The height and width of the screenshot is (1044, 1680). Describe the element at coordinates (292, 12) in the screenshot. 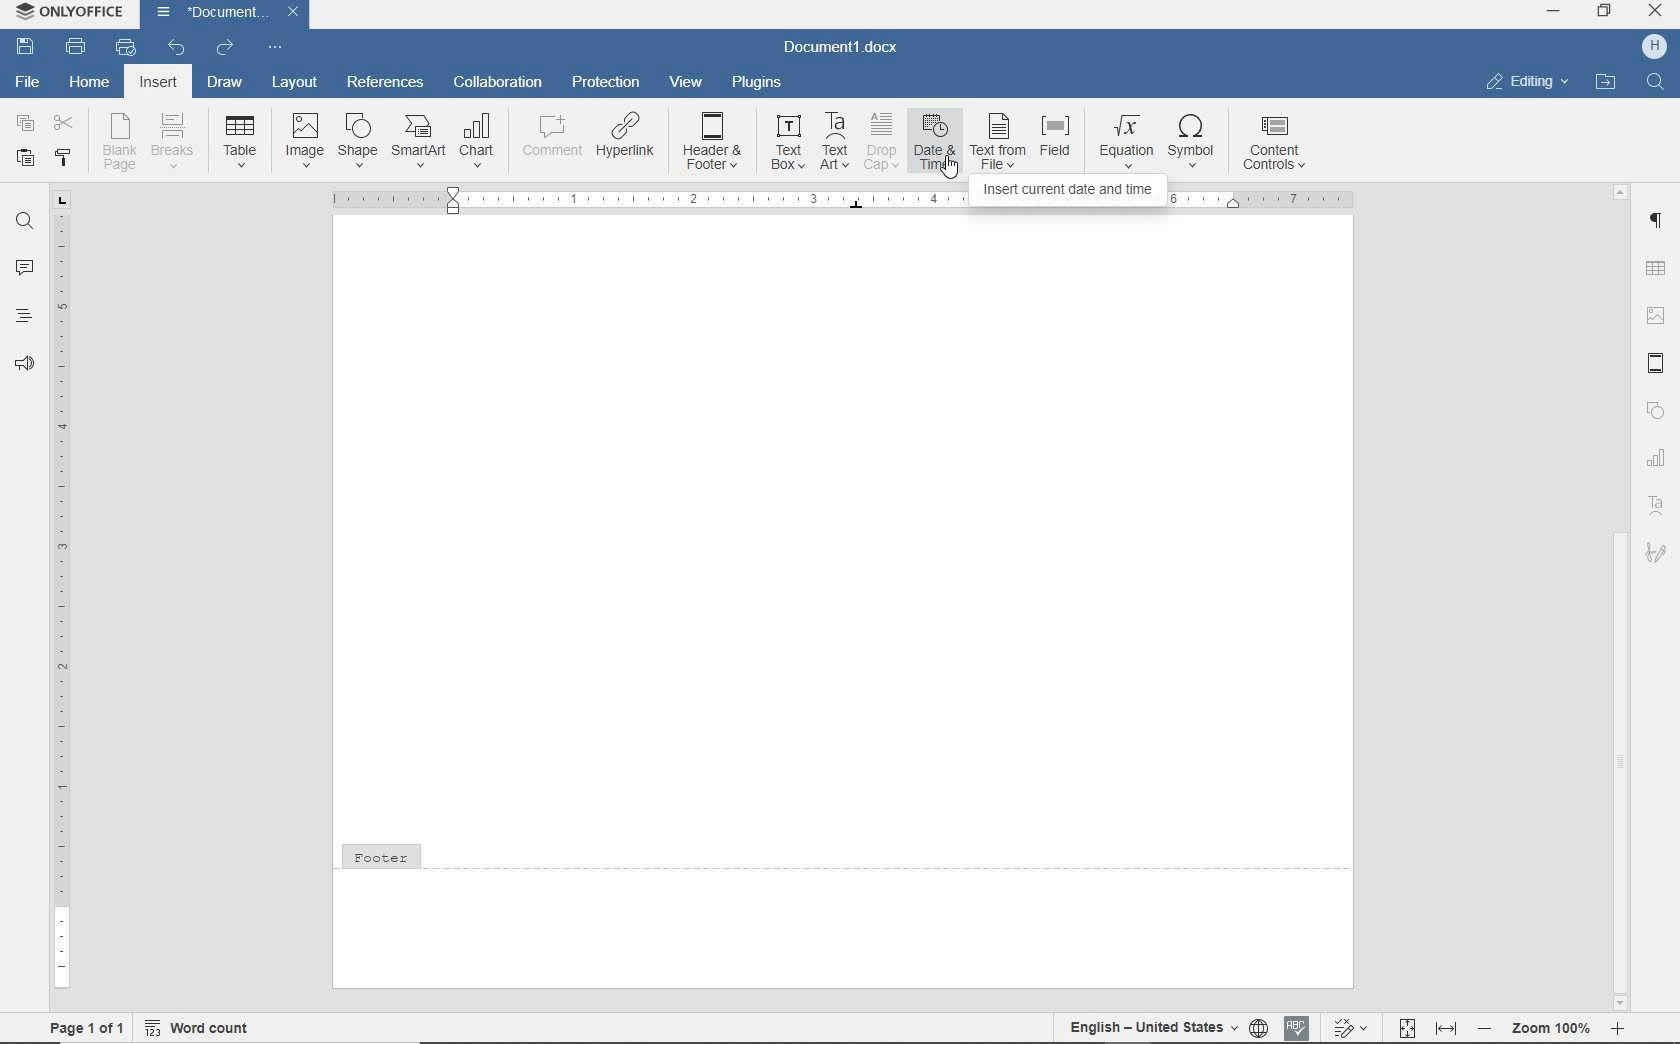

I see `Close` at that location.